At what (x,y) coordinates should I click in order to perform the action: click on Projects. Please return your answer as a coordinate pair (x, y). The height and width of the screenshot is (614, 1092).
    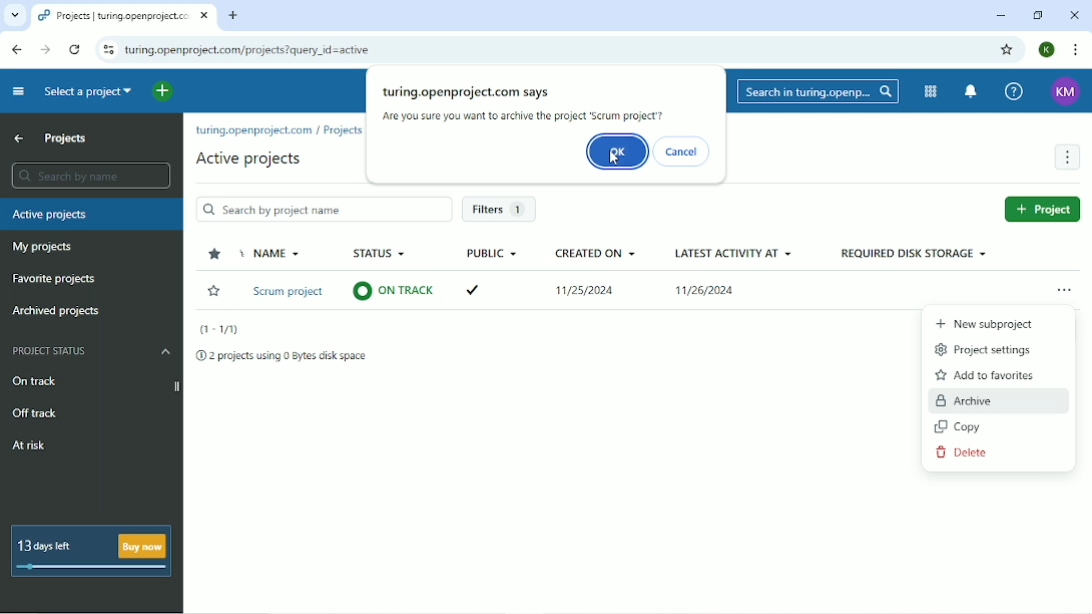
    Looking at the image, I should click on (66, 138).